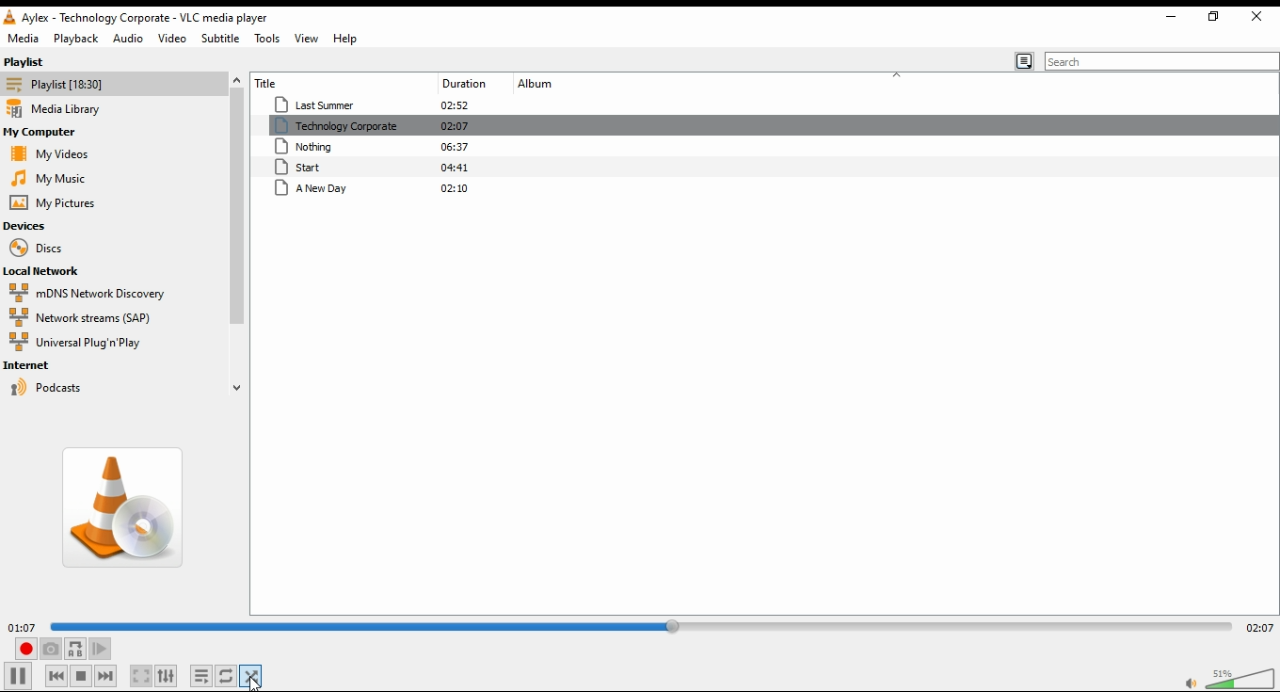  What do you see at coordinates (543, 83) in the screenshot?
I see `album` at bounding box center [543, 83].